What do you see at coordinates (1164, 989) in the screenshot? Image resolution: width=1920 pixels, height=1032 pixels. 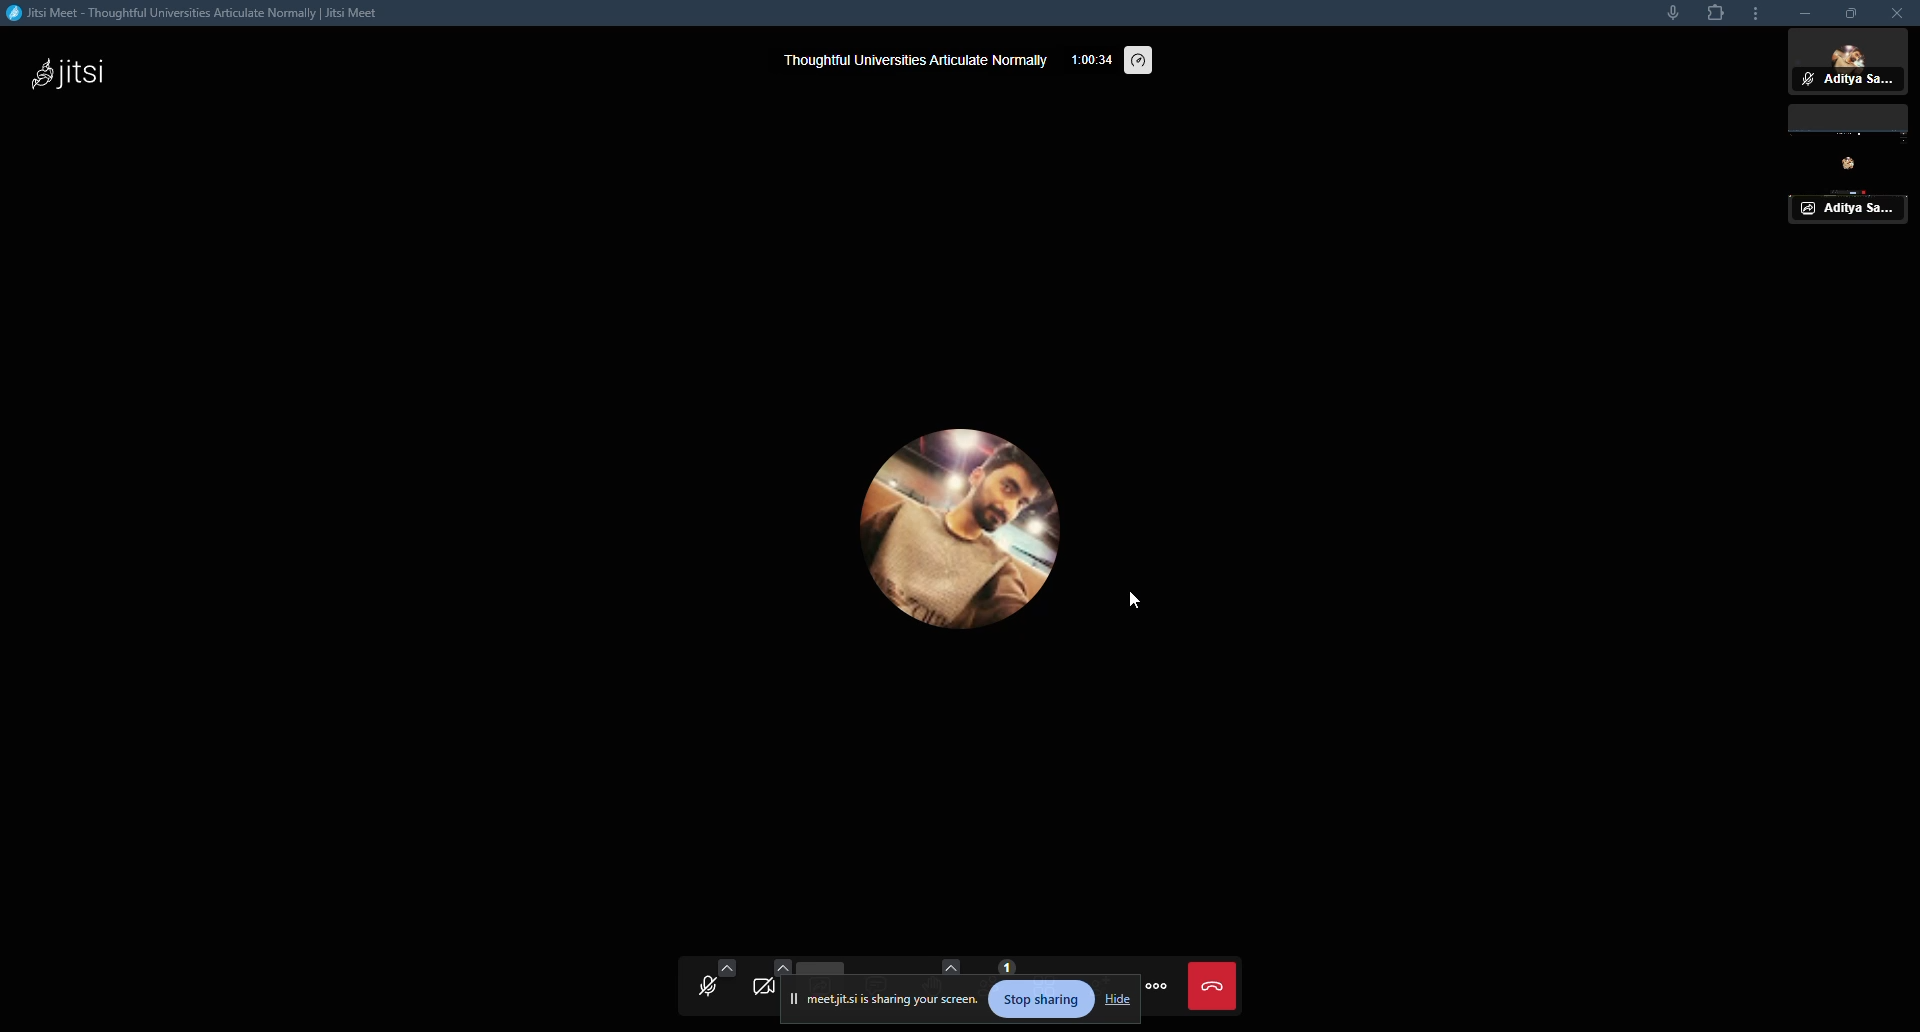 I see `menu` at bounding box center [1164, 989].